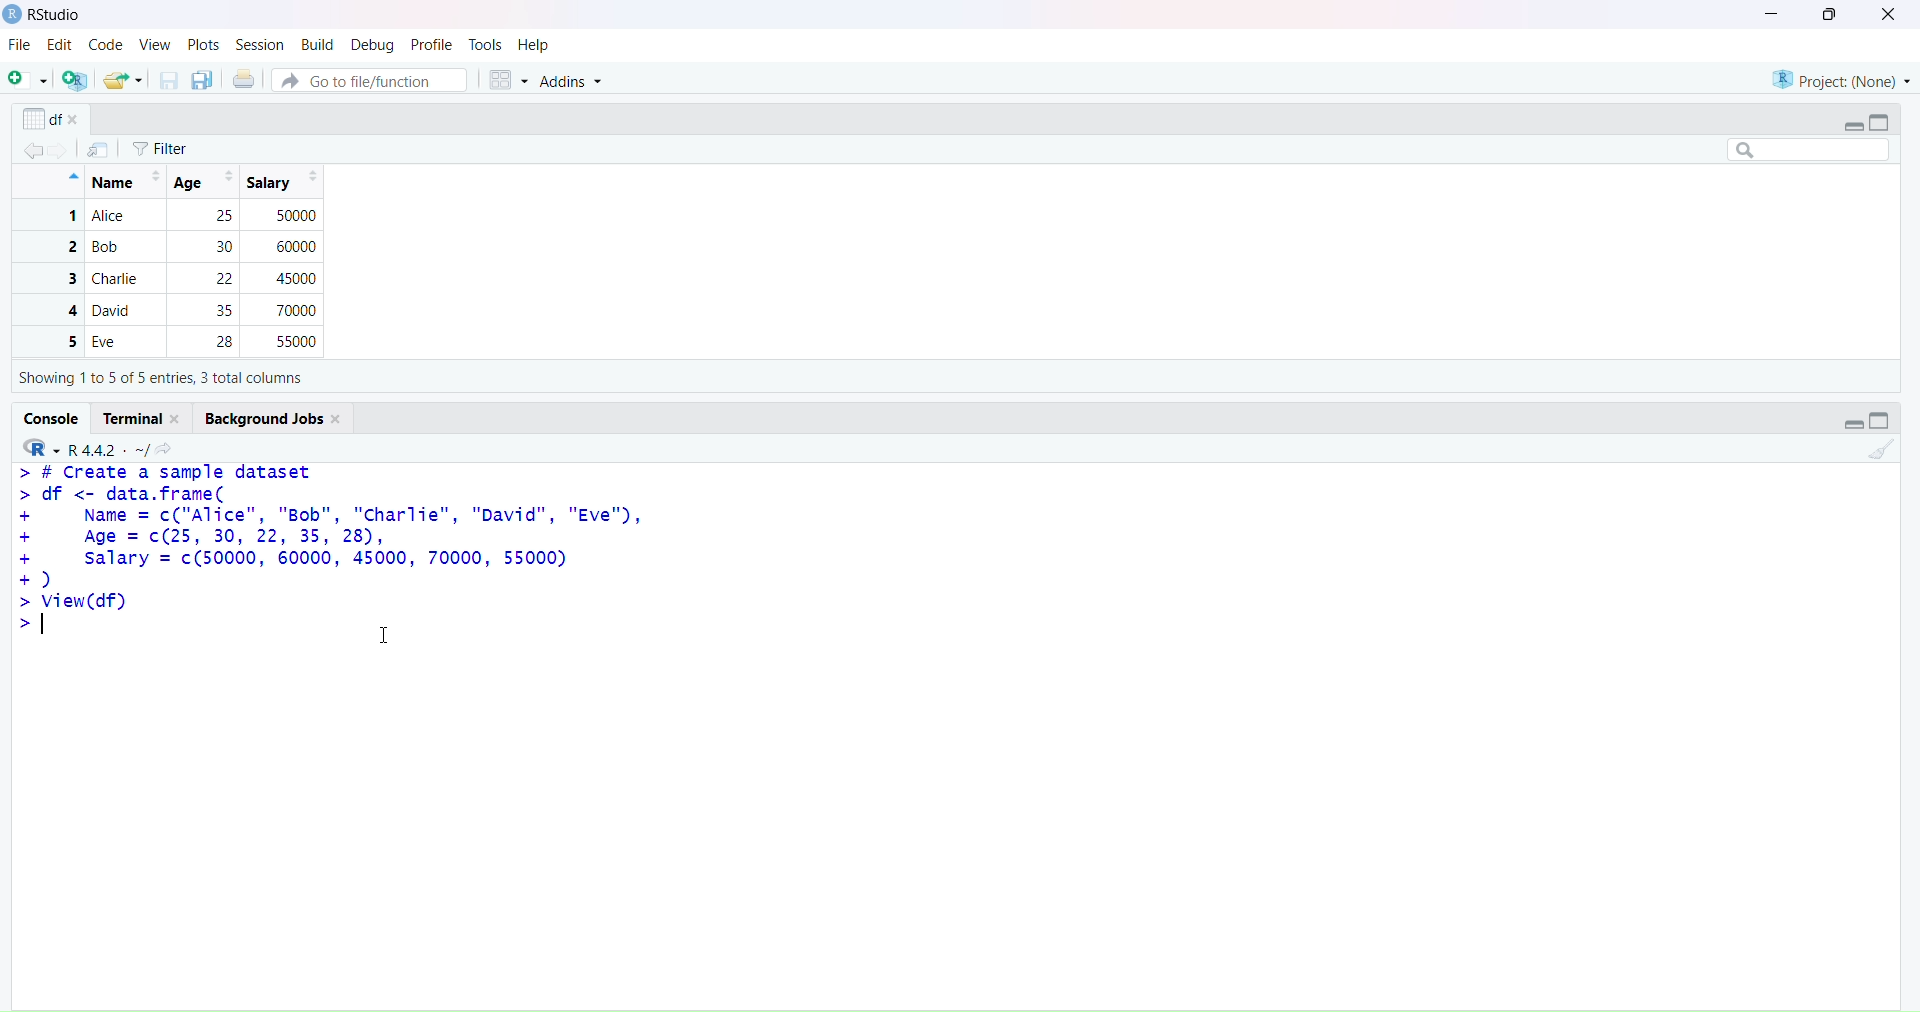 This screenshot has width=1920, height=1012. What do you see at coordinates (487, 43) in the screenshot?
I see `tools` at bounding box center [487, 43].